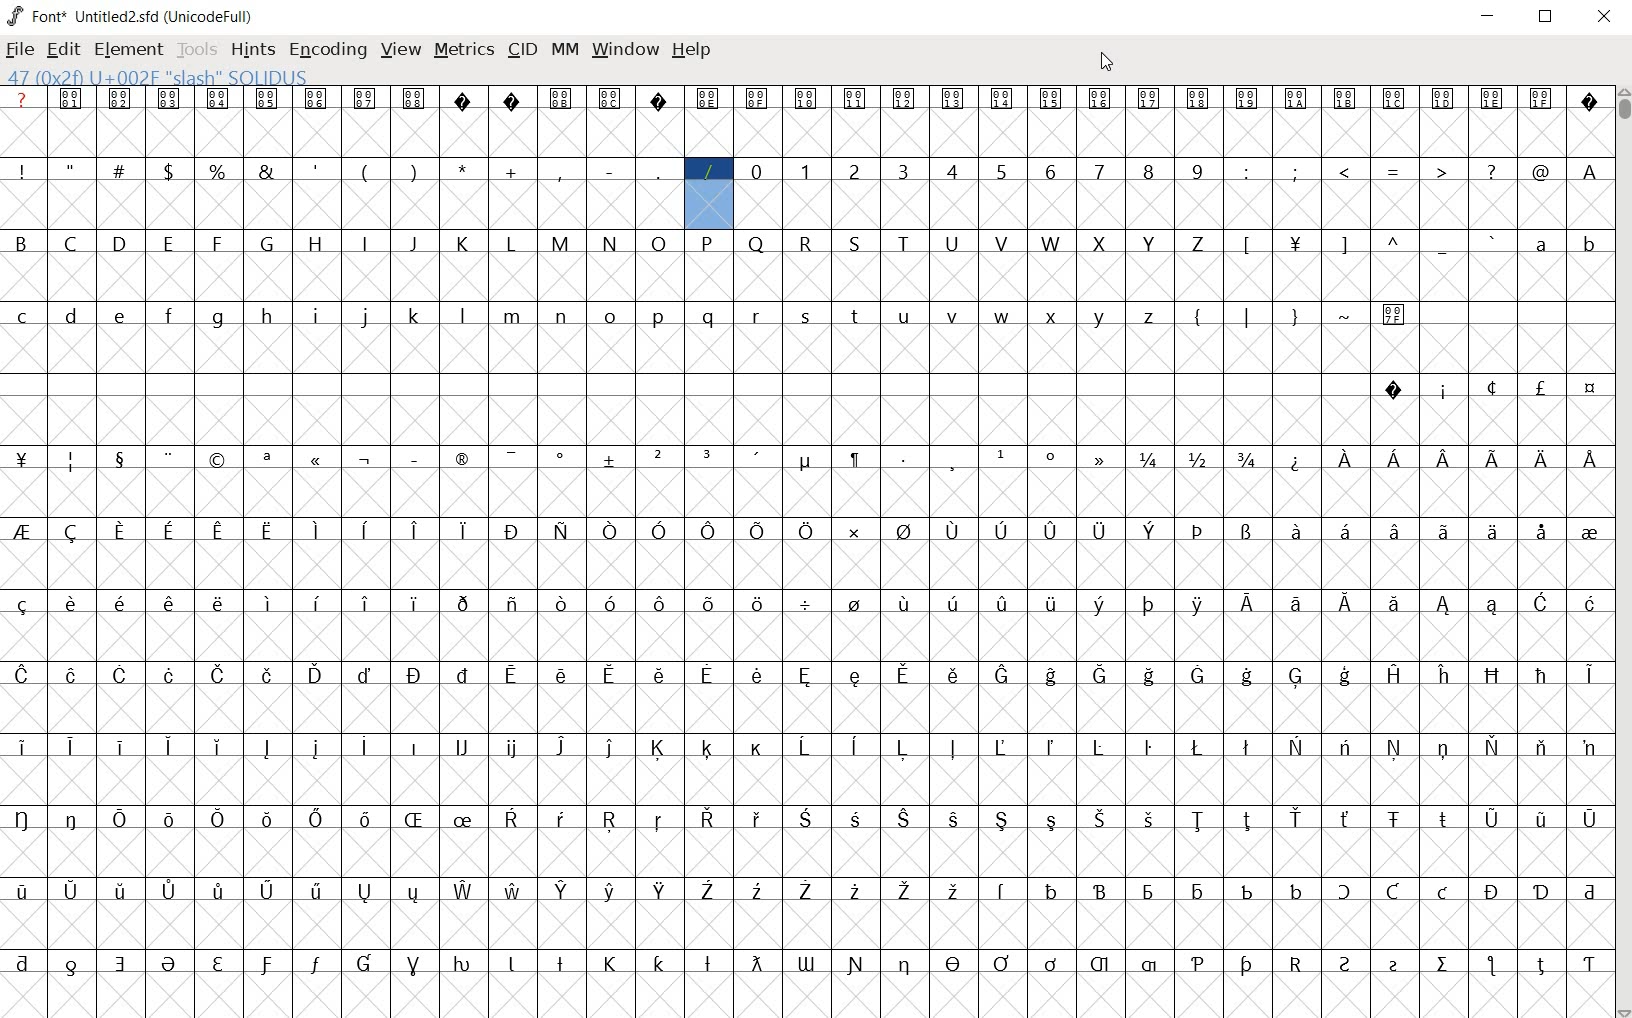 The height and width of the screenshot is (1018, 1632). I want to click on glyph, so click(1001, 963).